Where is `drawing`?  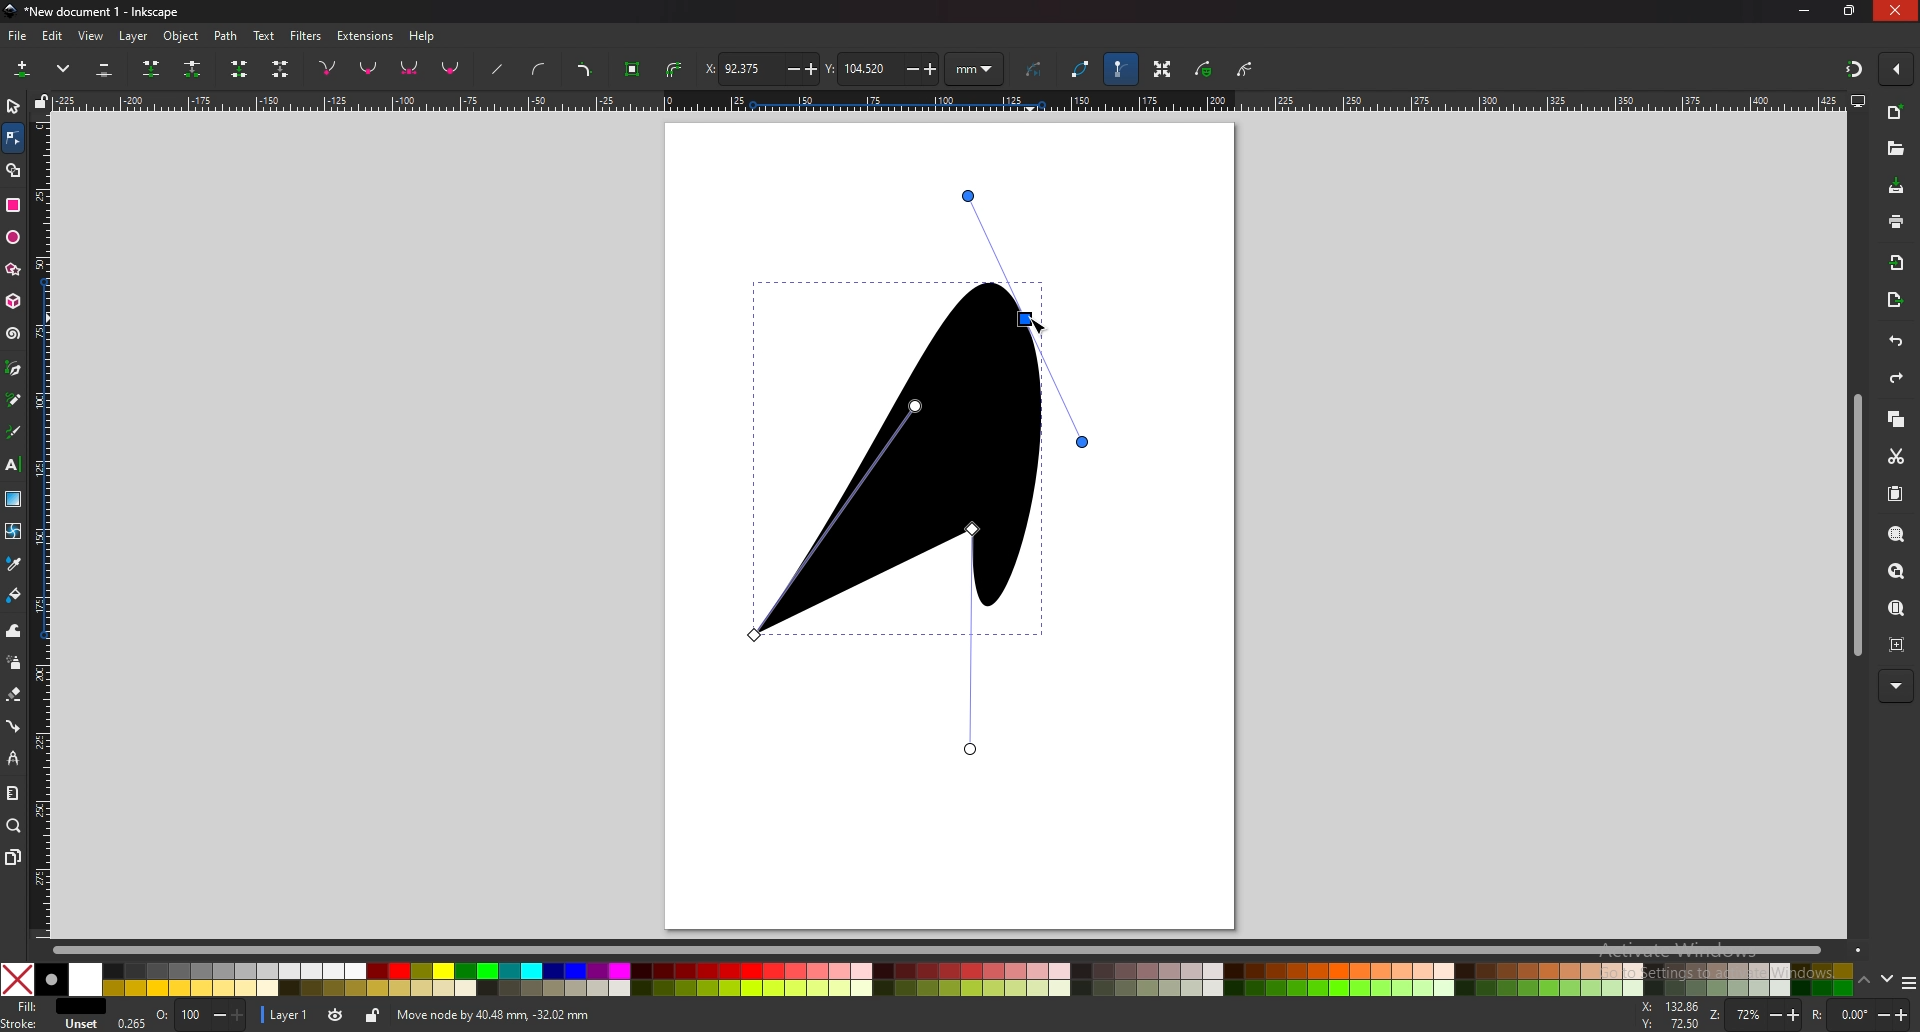
drawing is located at coordinates (926, 471).